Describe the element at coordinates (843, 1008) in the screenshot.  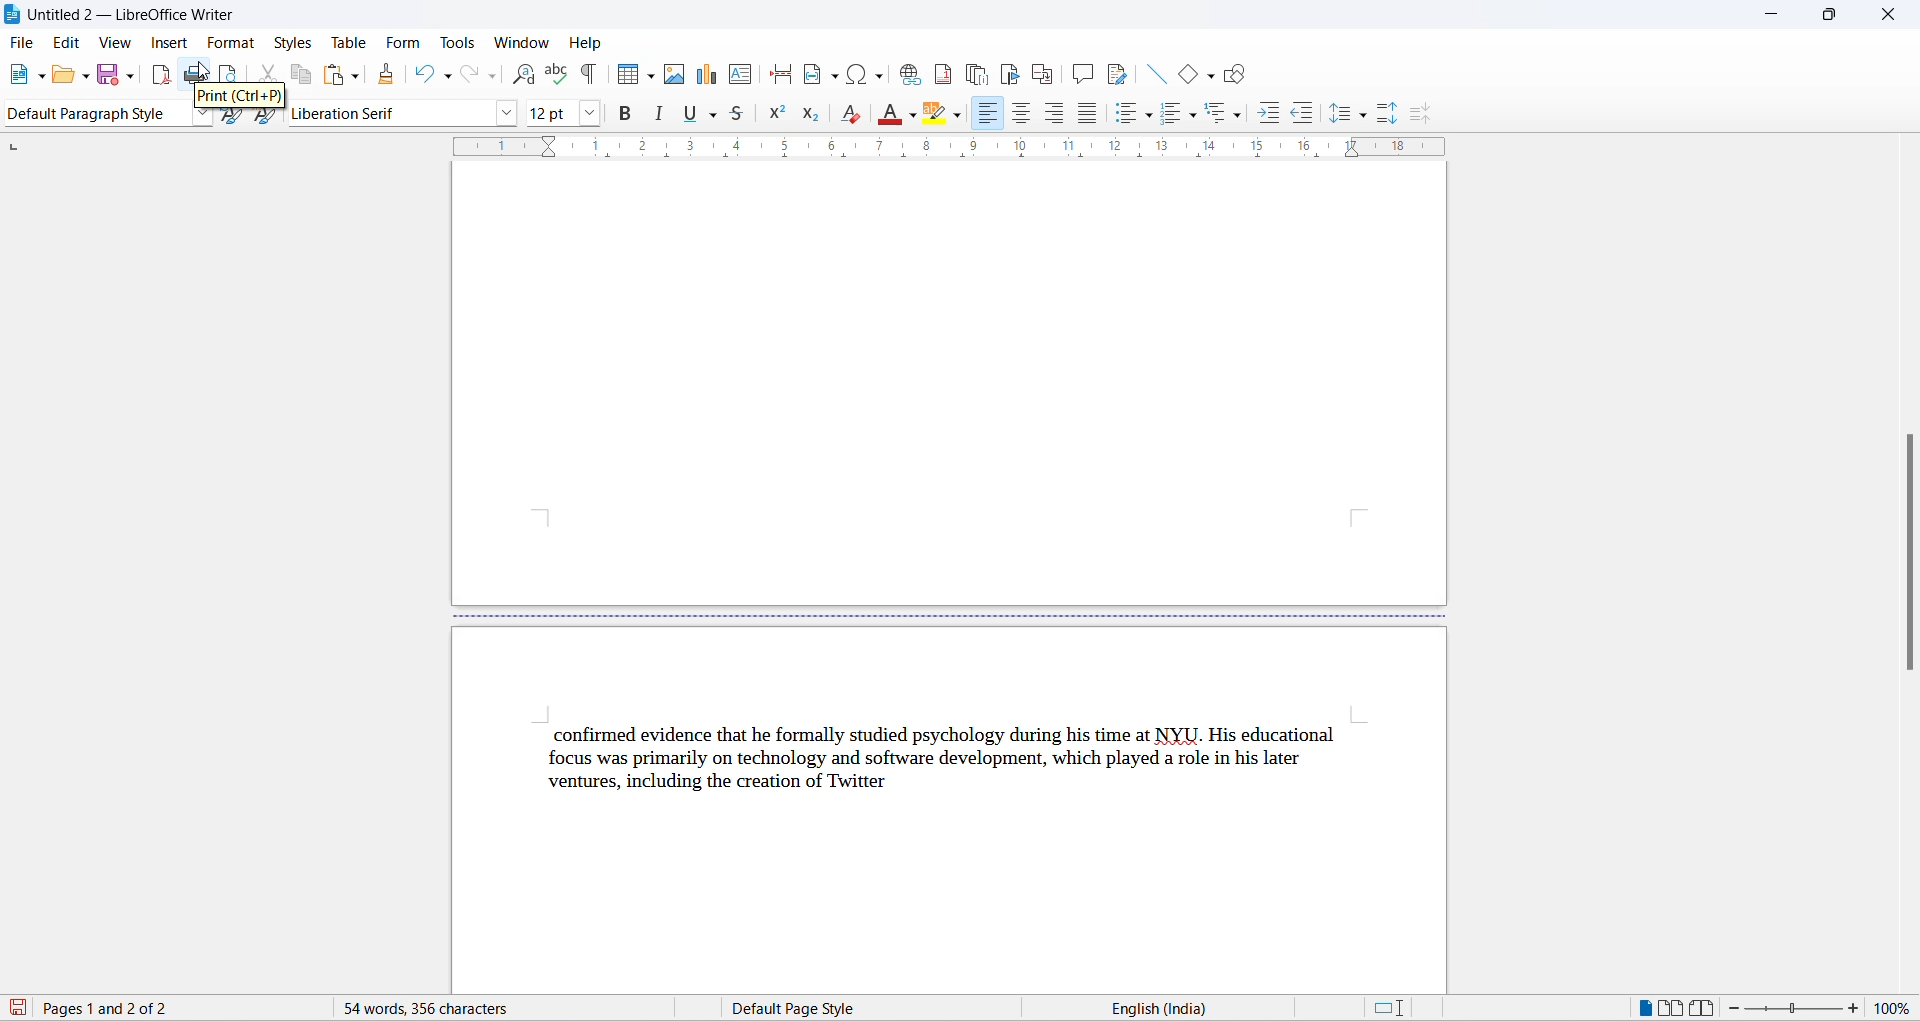
I see `Default Page Style` at that location.